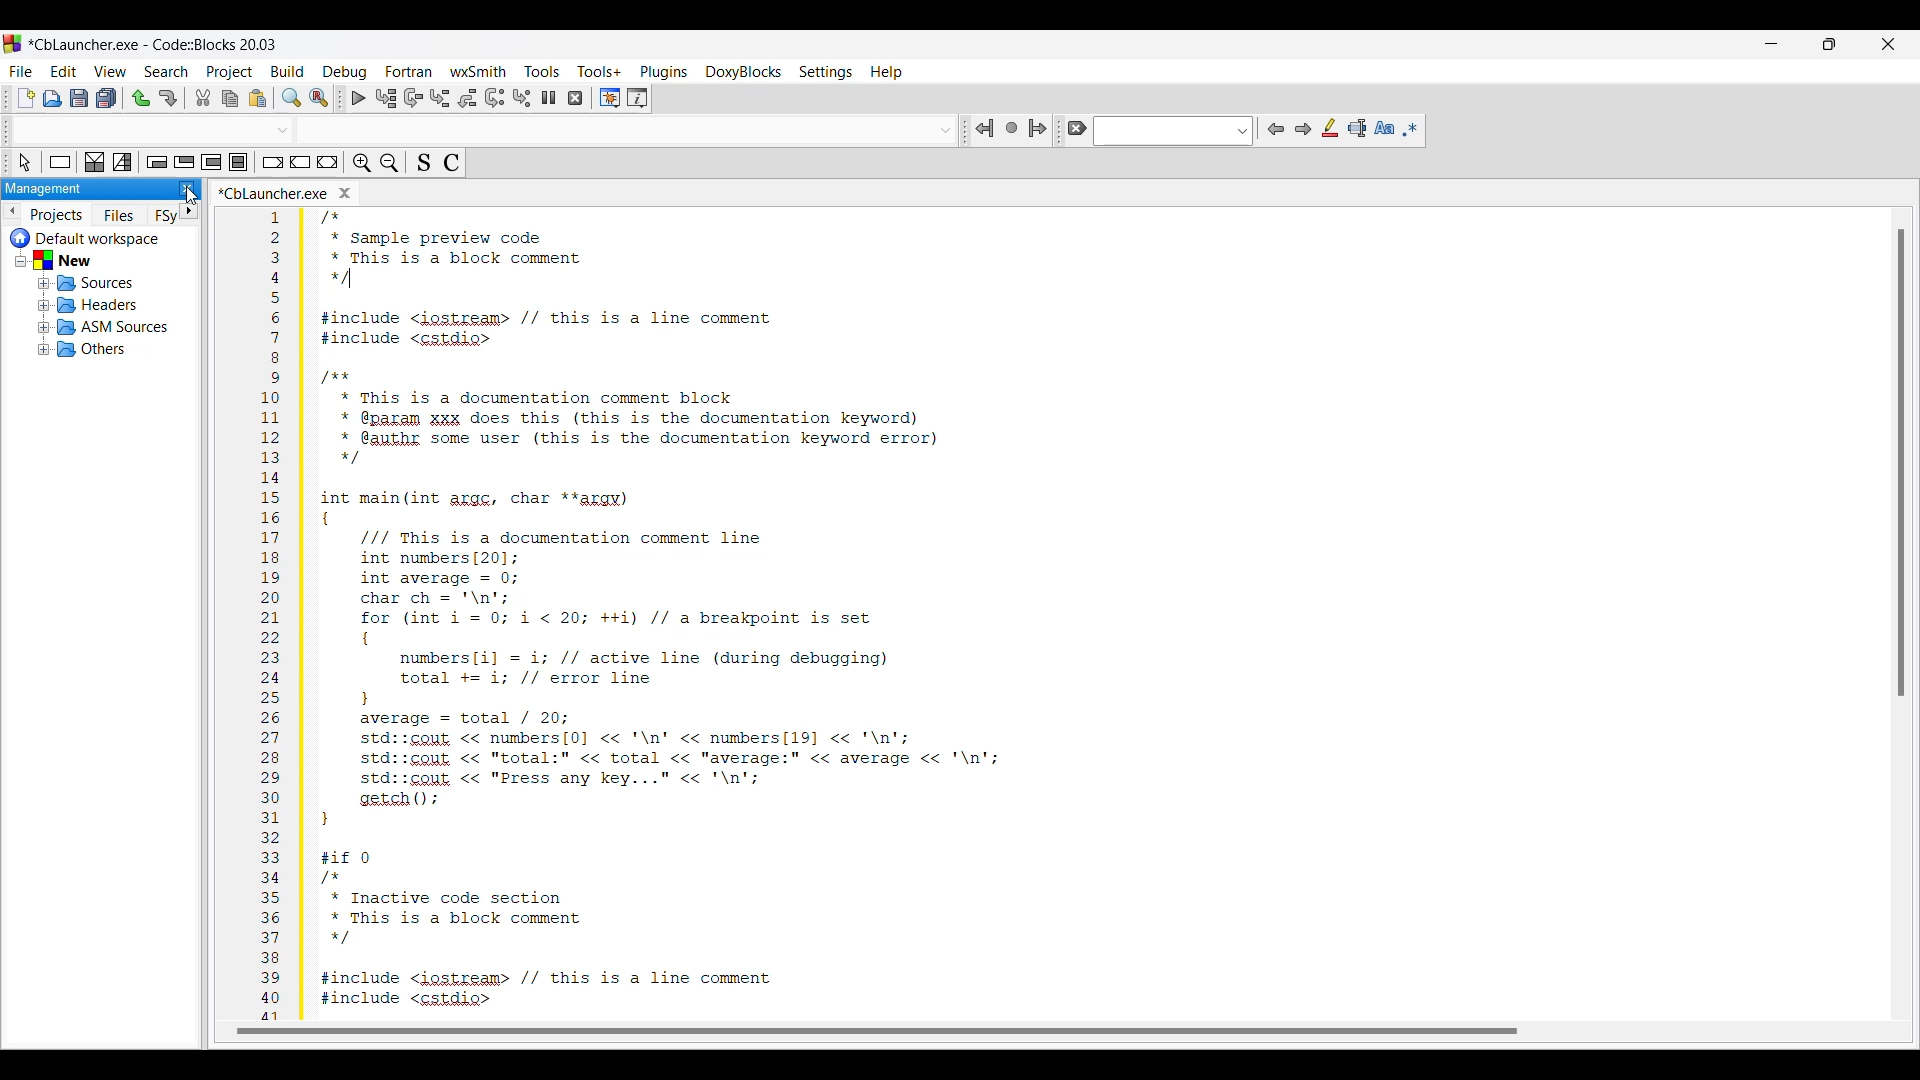 This screenshot has height=1080, width=1920. I want to click on Replace, so click(319, 98).